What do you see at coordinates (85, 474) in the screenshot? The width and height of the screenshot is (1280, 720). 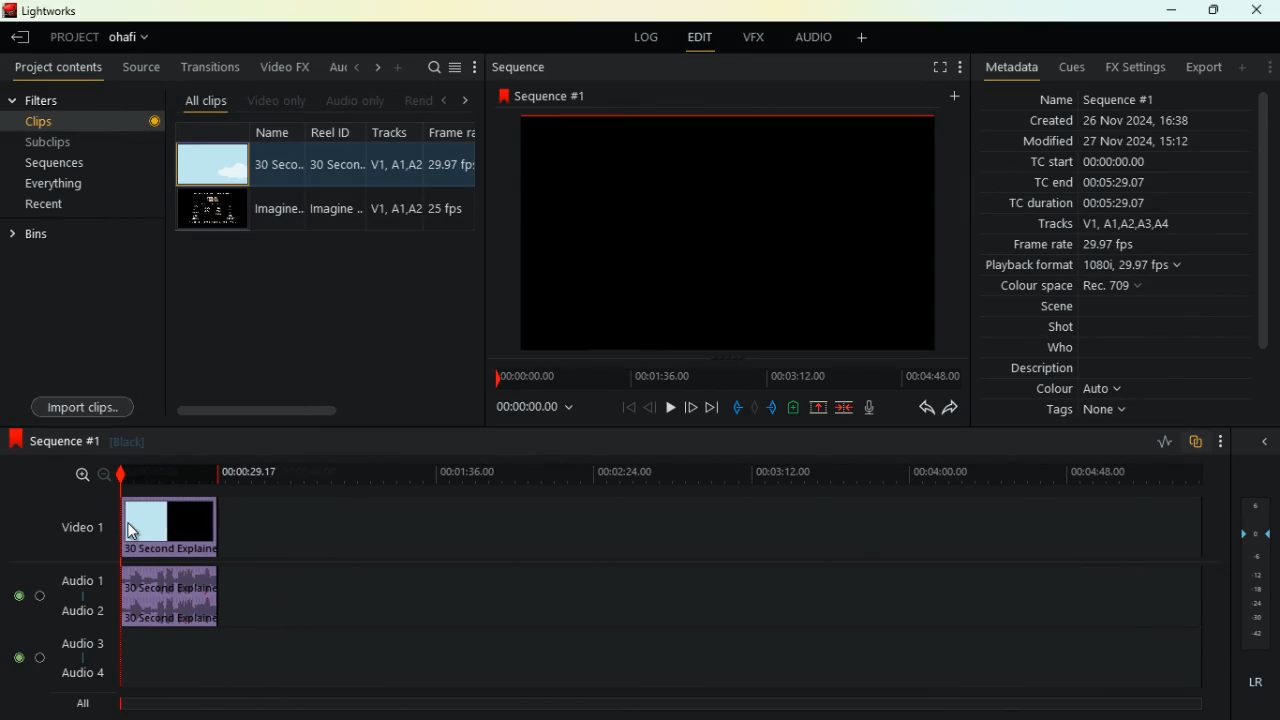 I see `zoom` at bounding box center [85, 474].